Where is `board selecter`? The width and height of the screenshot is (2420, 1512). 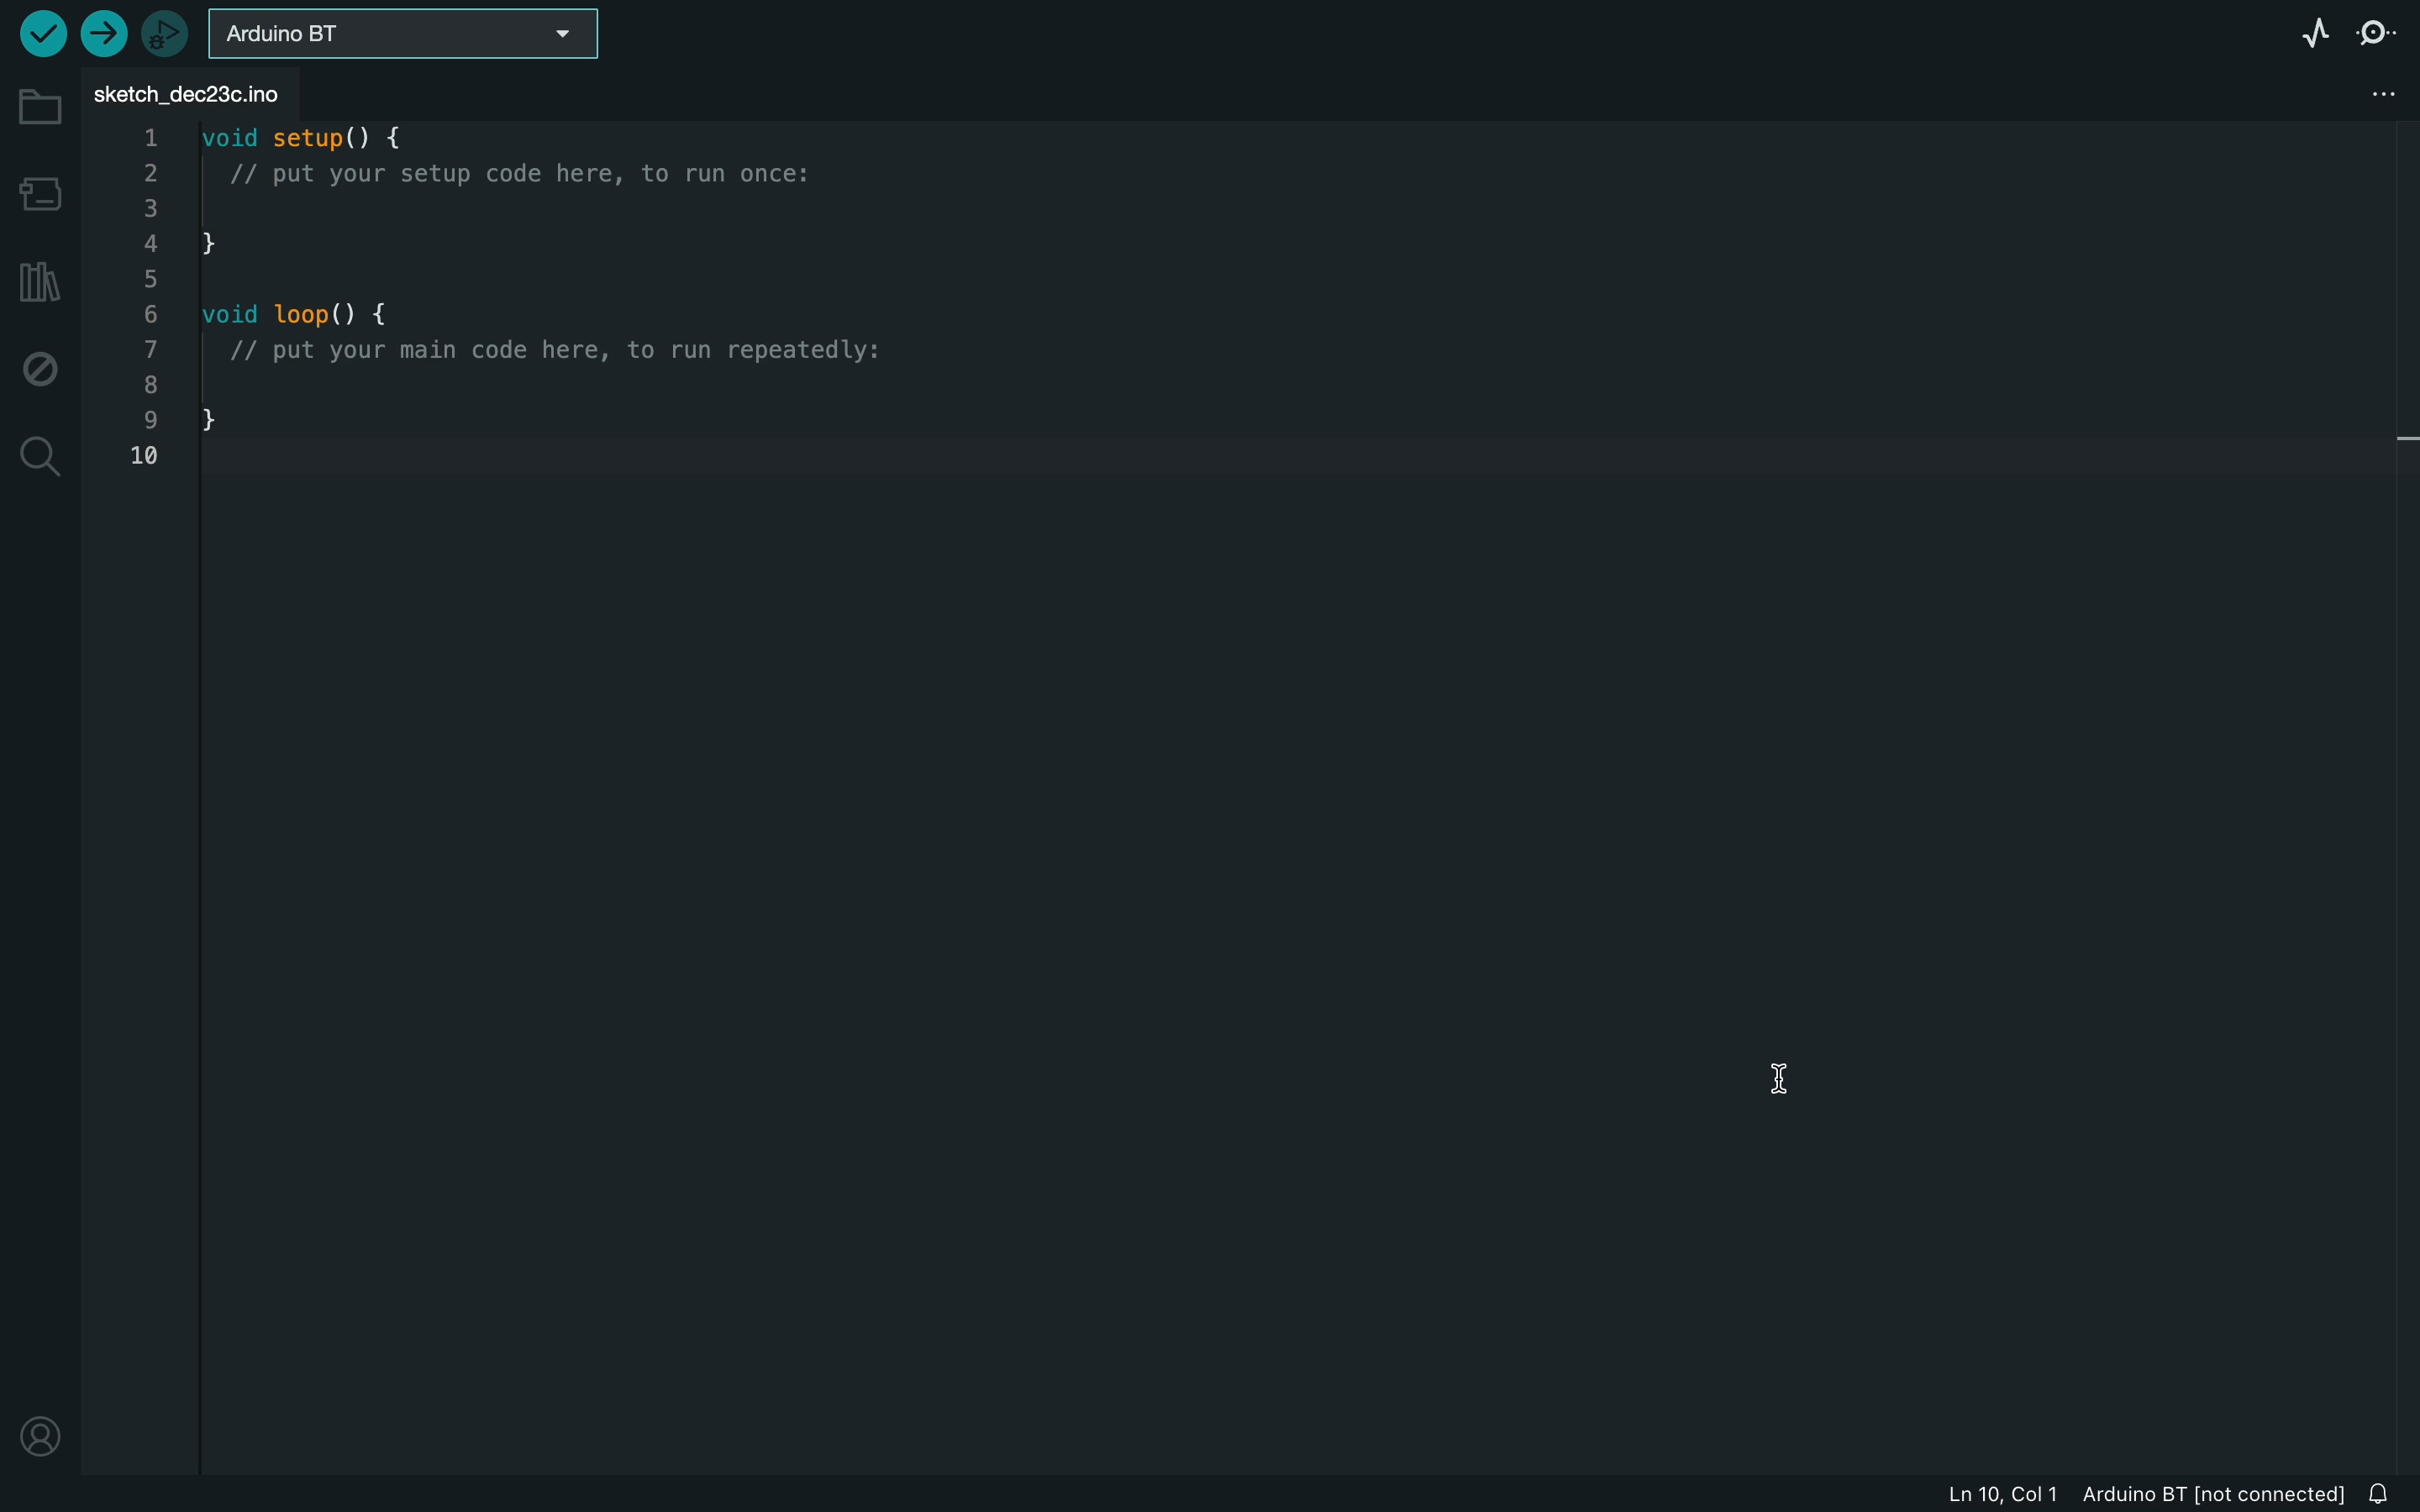 board selecter is located at coordinates (416, 37).